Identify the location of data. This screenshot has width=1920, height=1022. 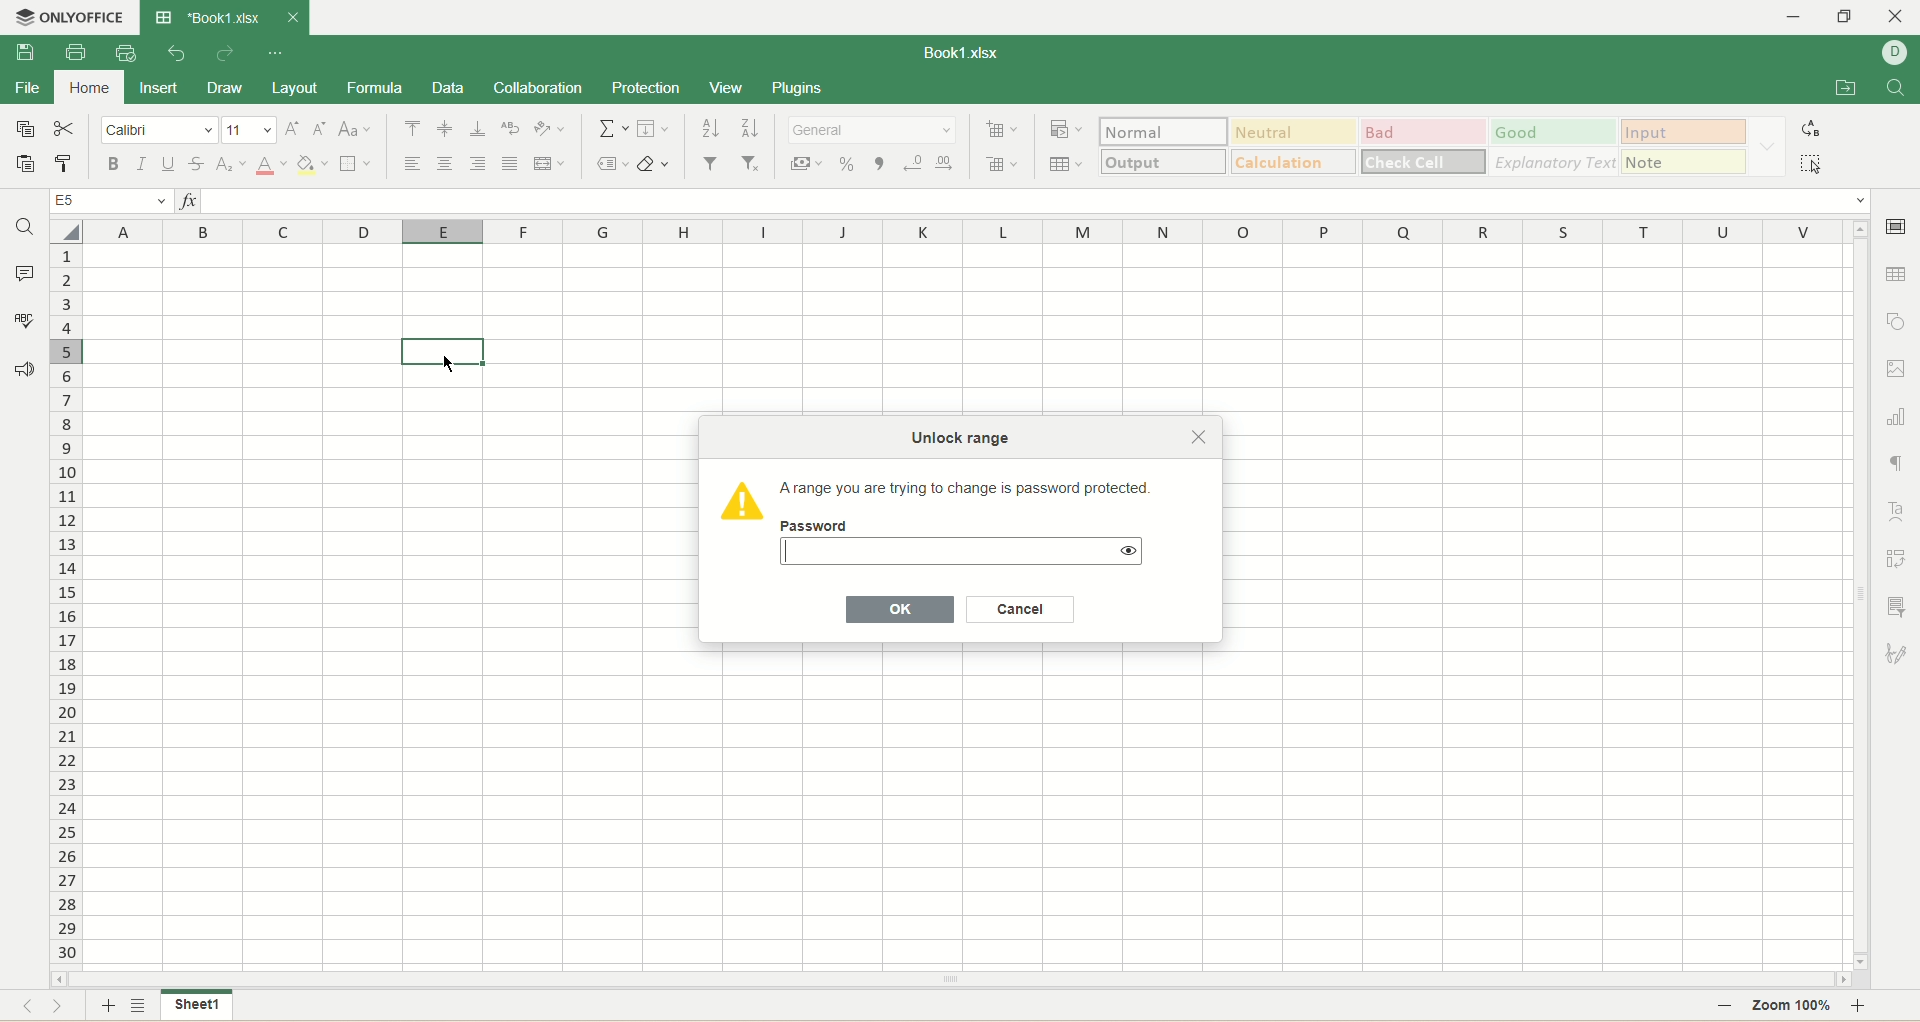
(448, 88).